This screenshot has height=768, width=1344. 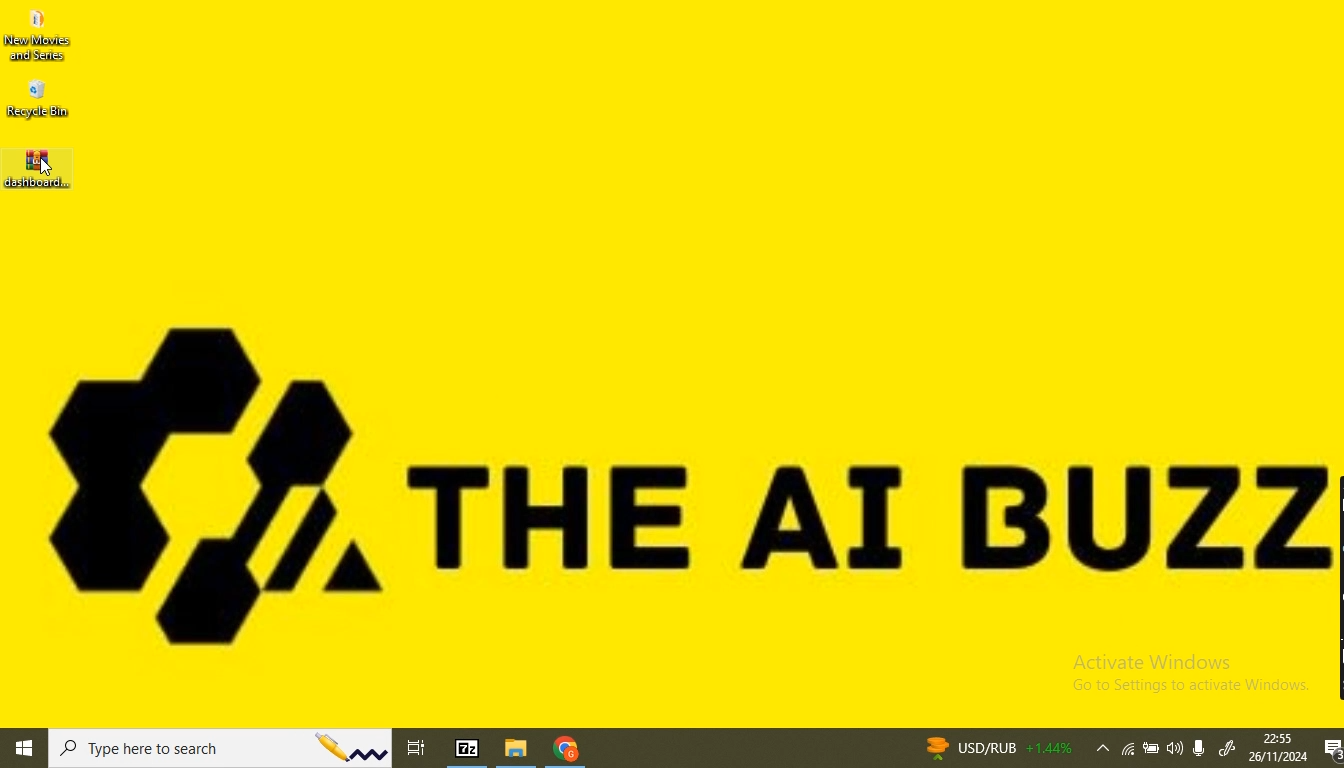 What do you see at coordinates (519, 749) in the screenshot?
I see `file browser` at bounding box center [519, 749].